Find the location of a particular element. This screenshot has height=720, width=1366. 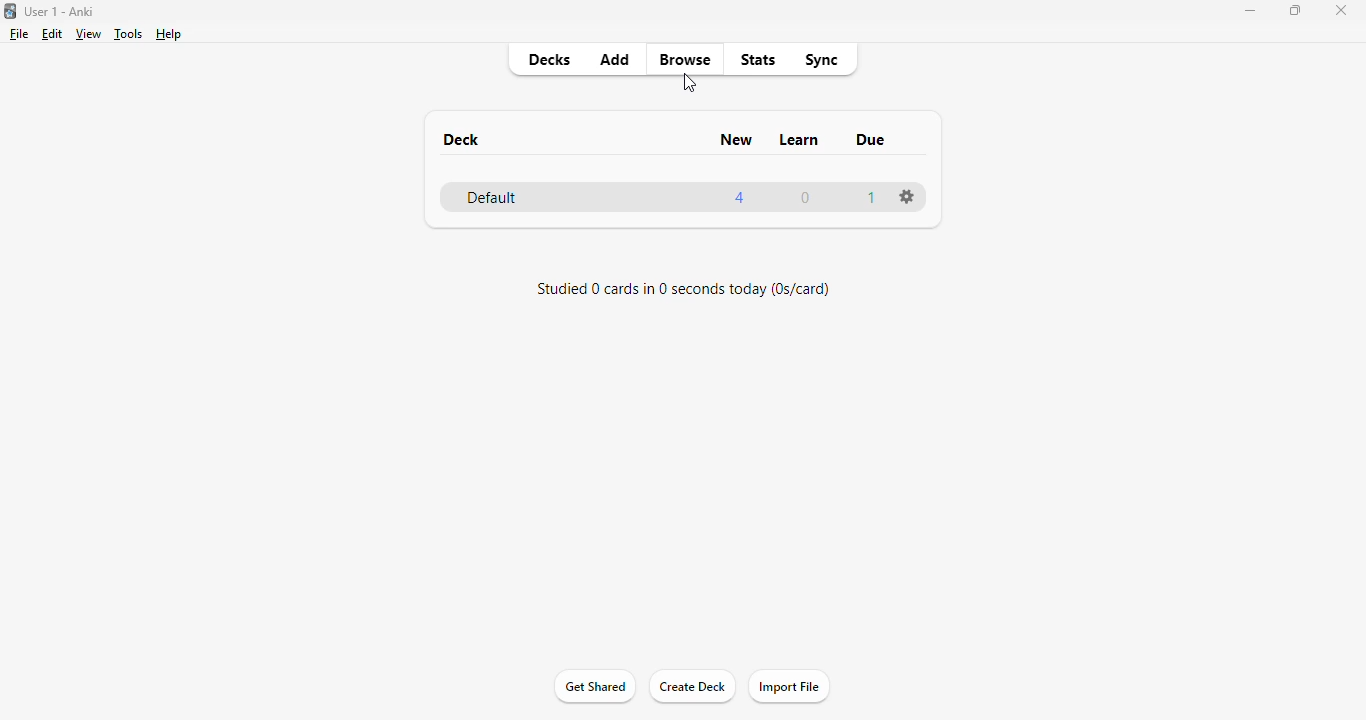

tools is located at coordinates (128, 35).